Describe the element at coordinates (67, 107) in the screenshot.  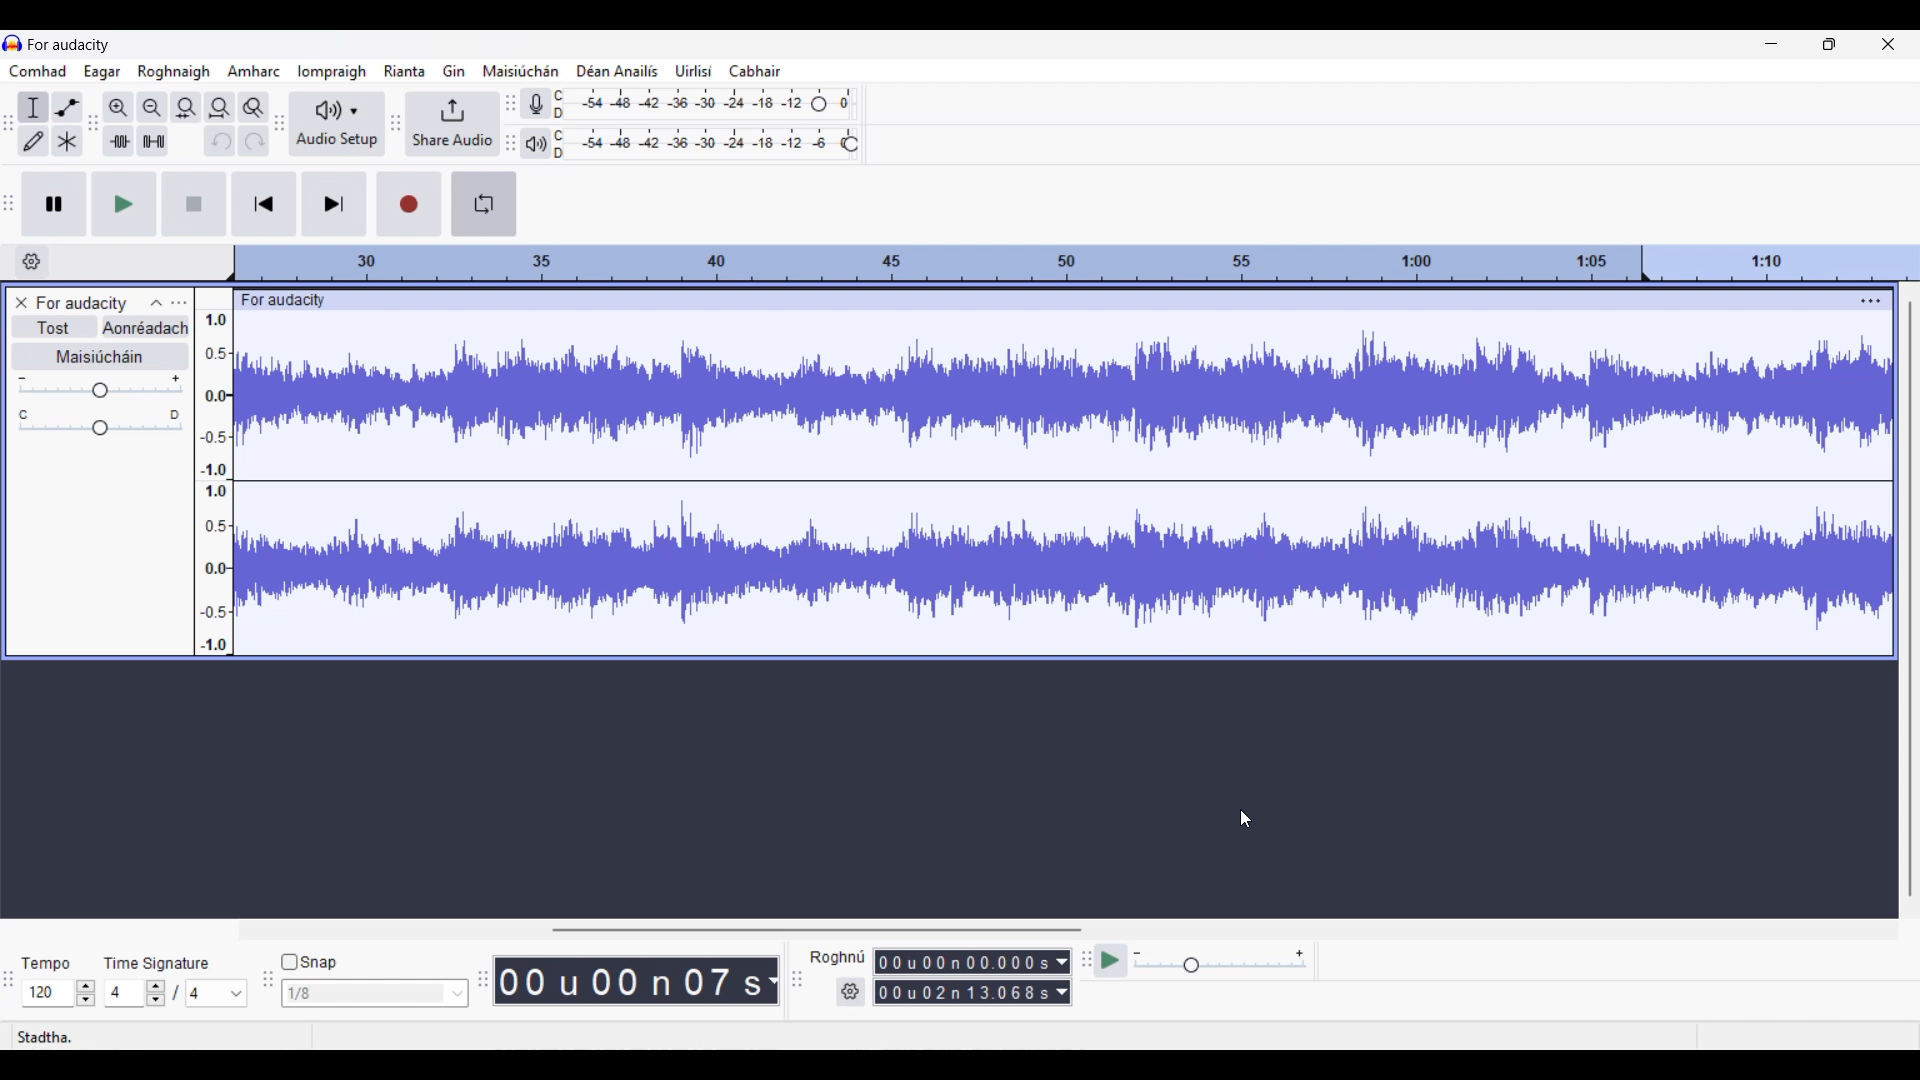
I see `Envelop tool` at that location.